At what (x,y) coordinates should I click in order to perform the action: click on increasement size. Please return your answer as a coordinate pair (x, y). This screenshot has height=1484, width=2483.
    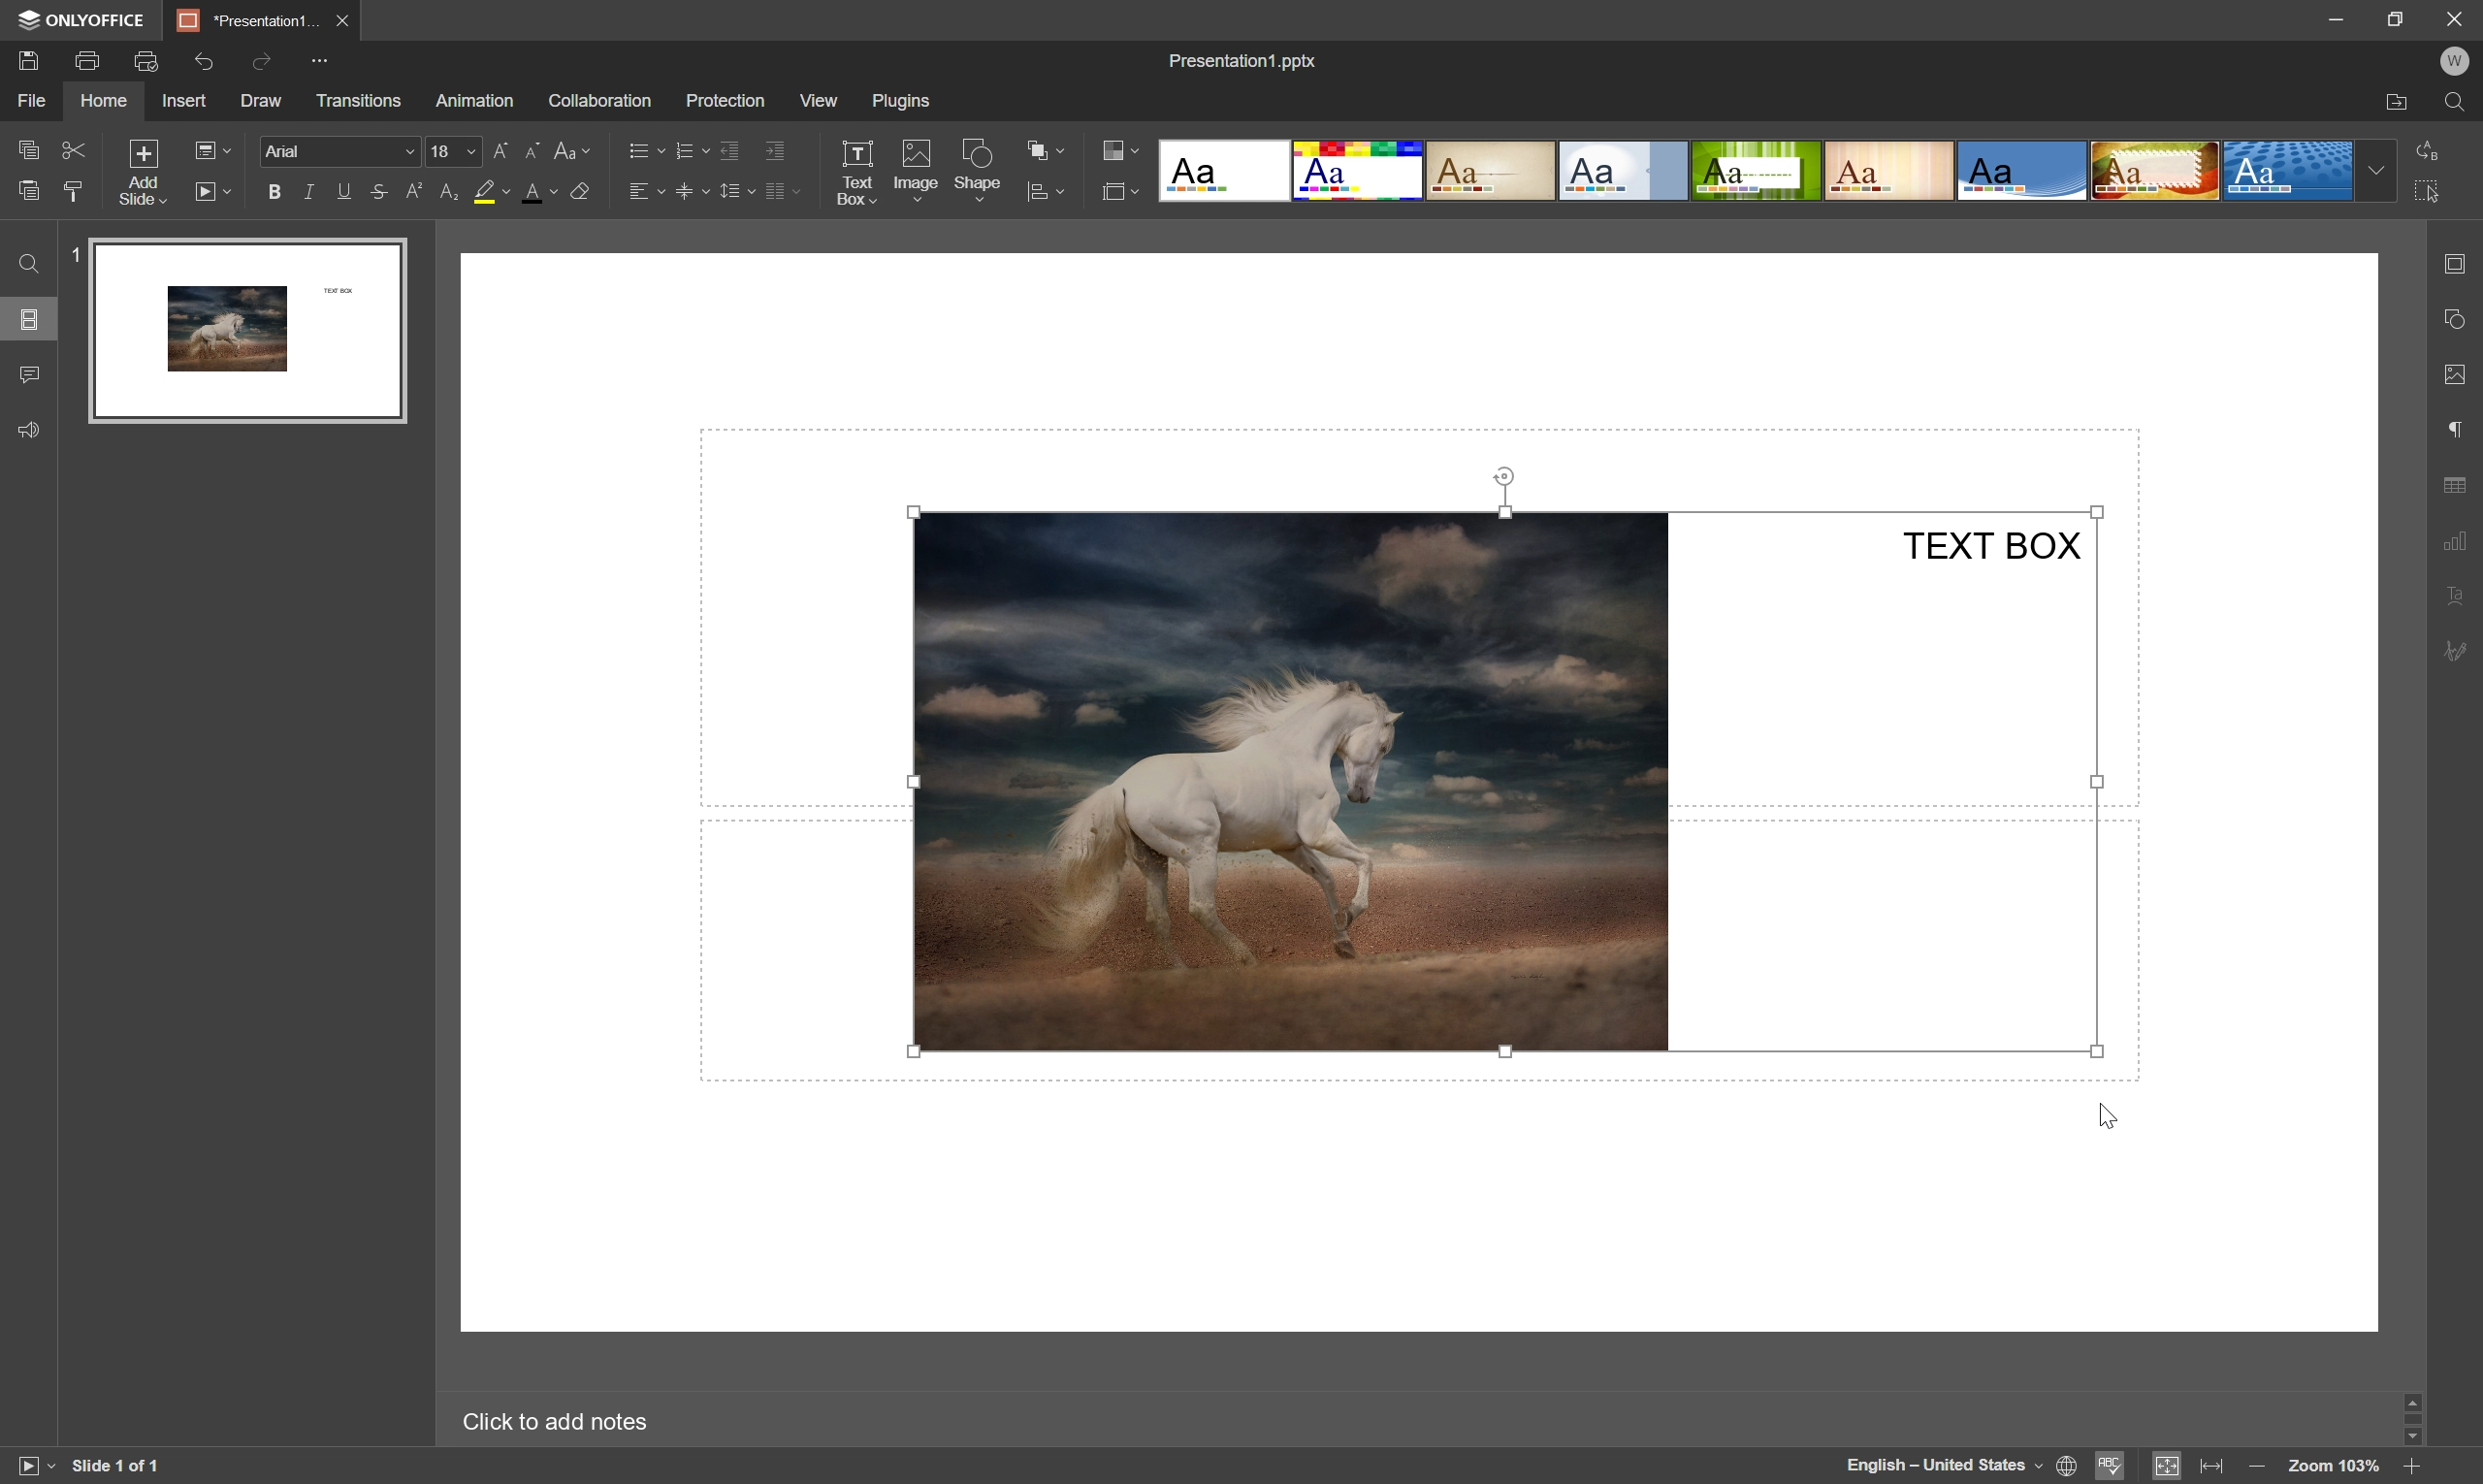
    Looking at the image, I should click on (505, 151).